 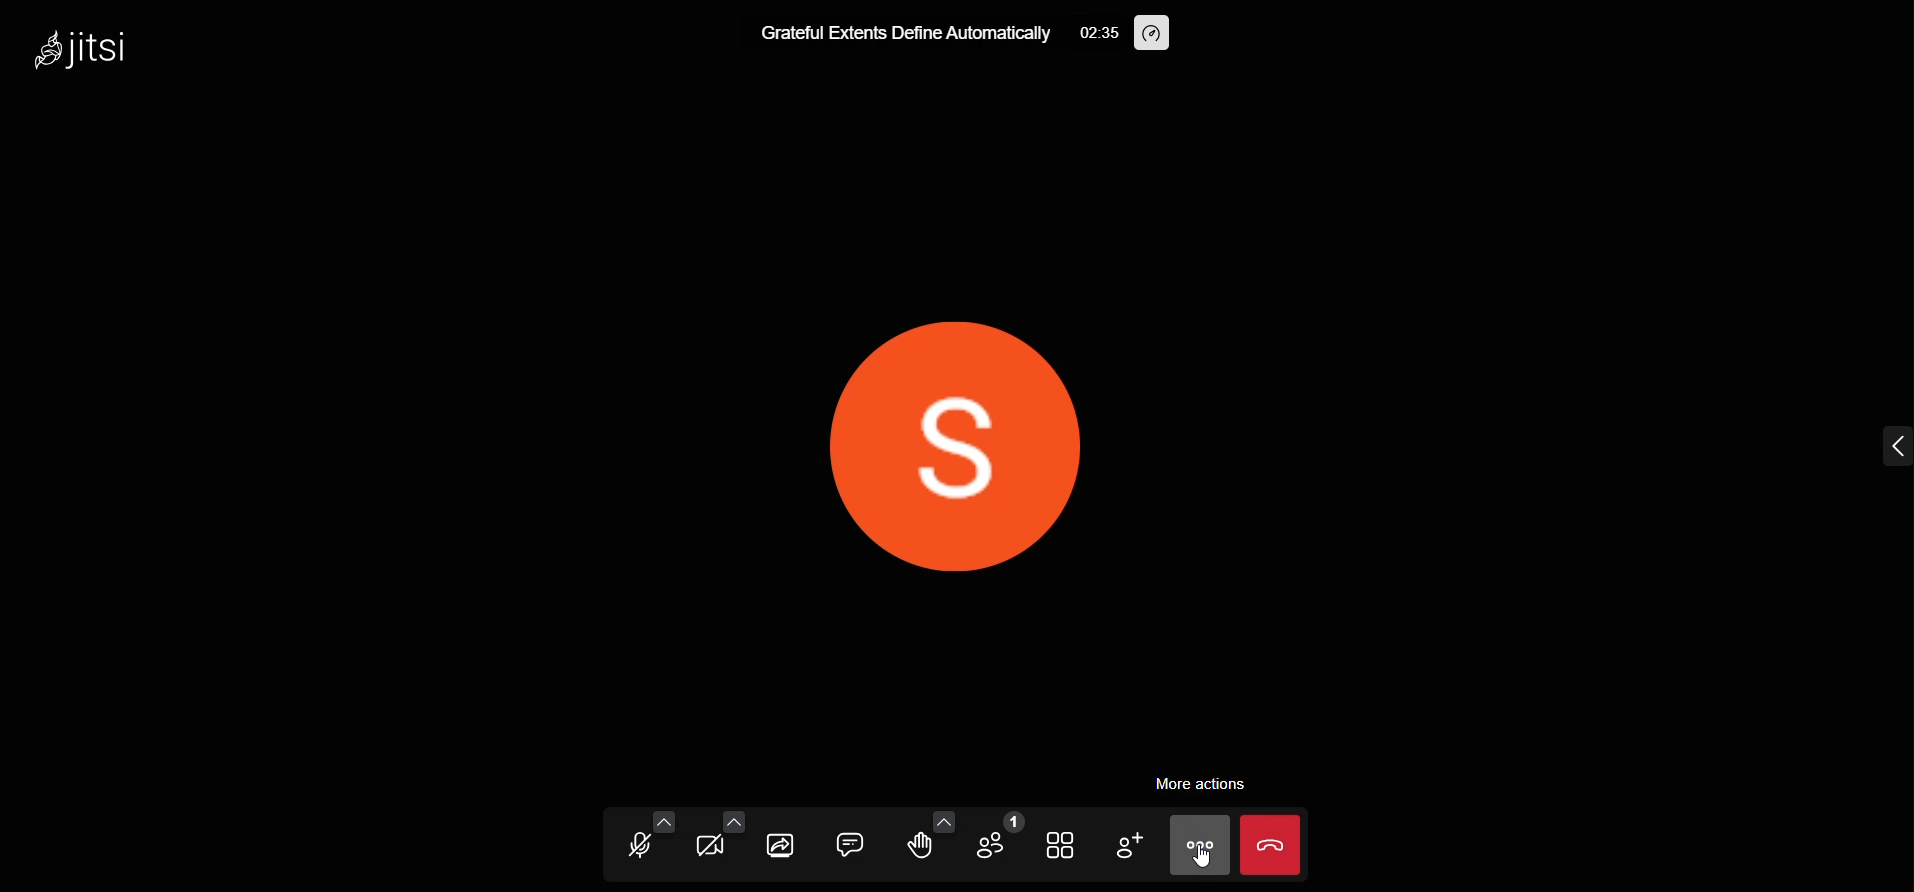 I want to click on more emoji, so click(x=940, y=817).